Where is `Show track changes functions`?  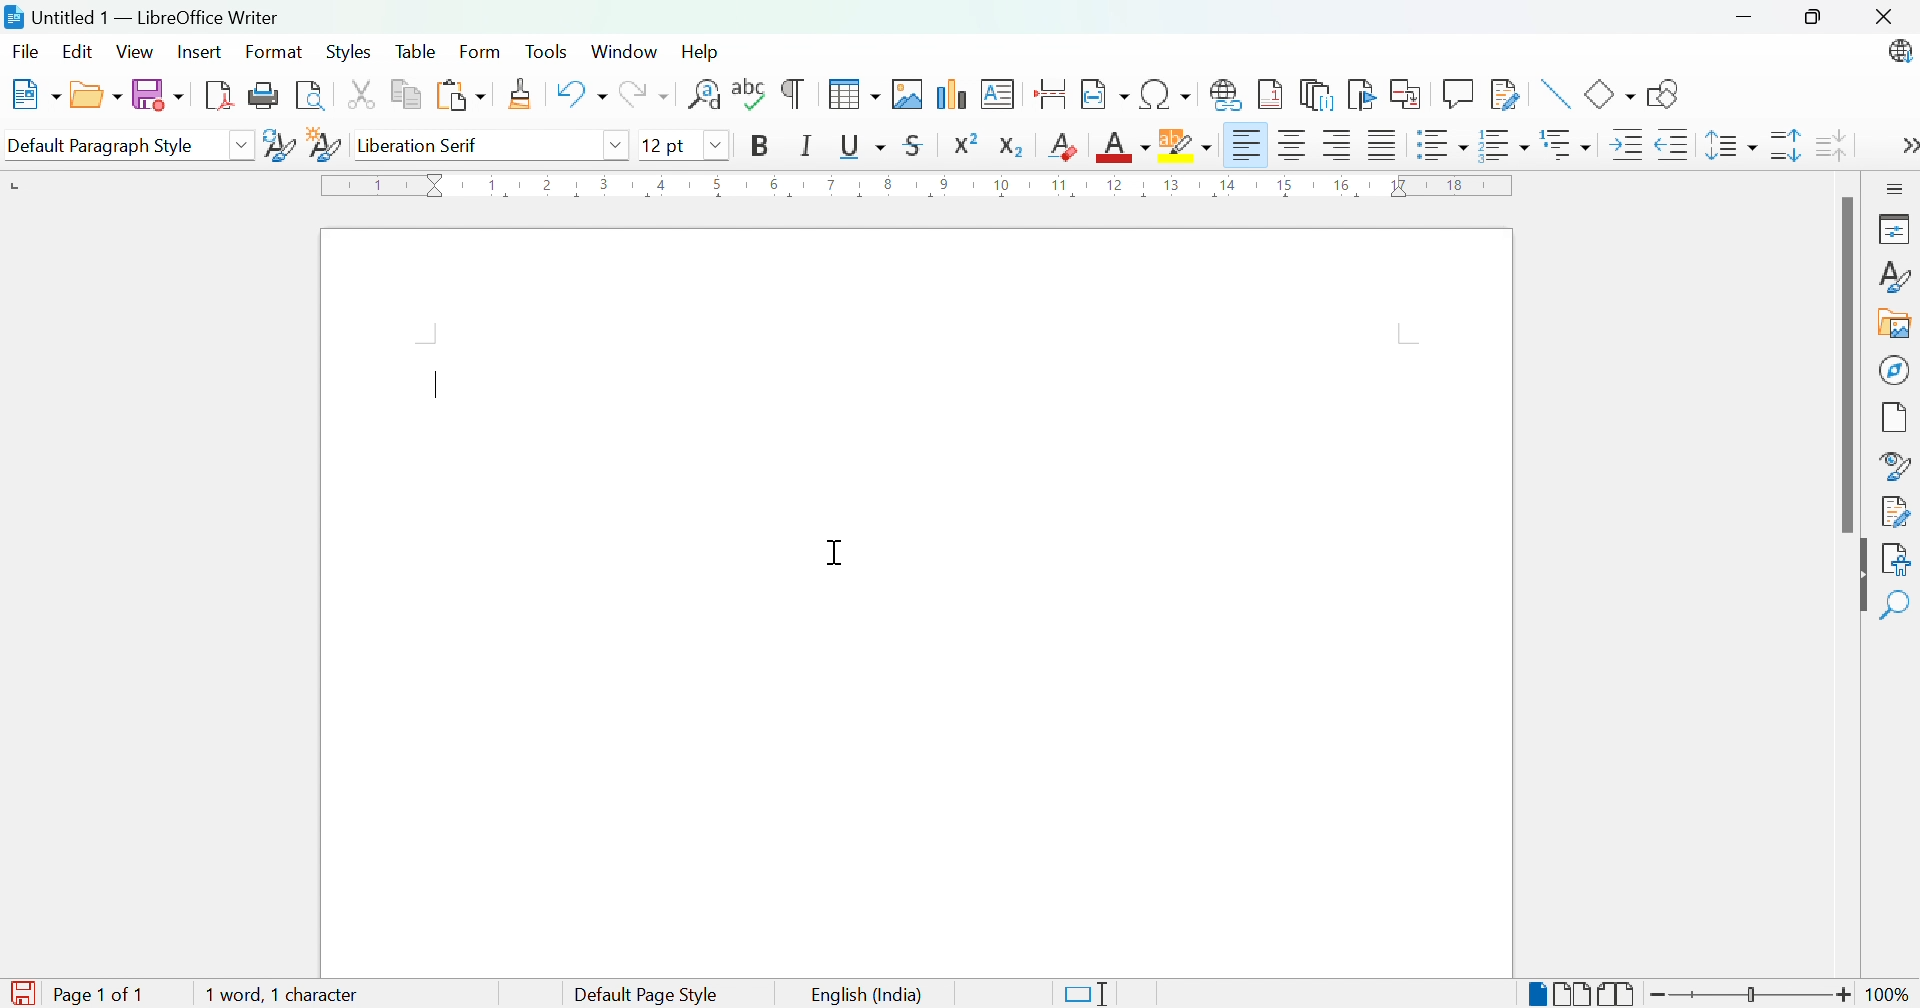
Show track changes functions is located at coordinates (1501, 92).